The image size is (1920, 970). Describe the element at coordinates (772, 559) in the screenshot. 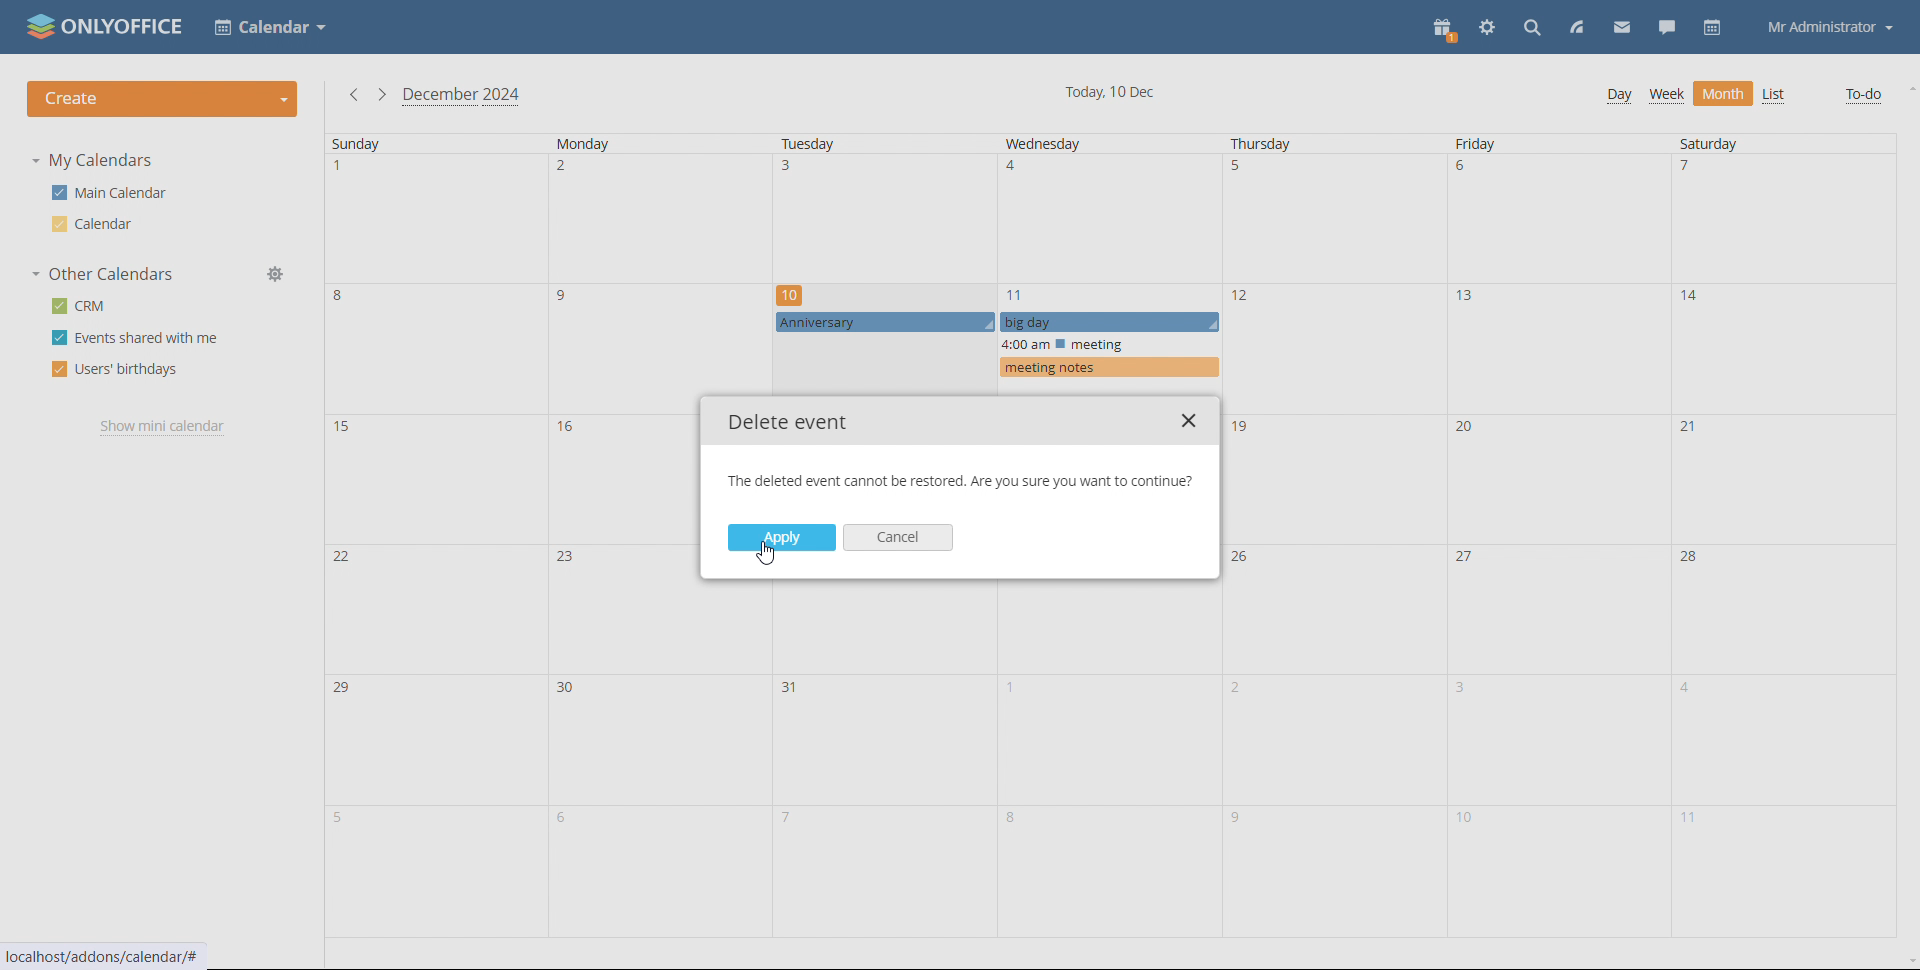

I see `mouse pointer` at that location.